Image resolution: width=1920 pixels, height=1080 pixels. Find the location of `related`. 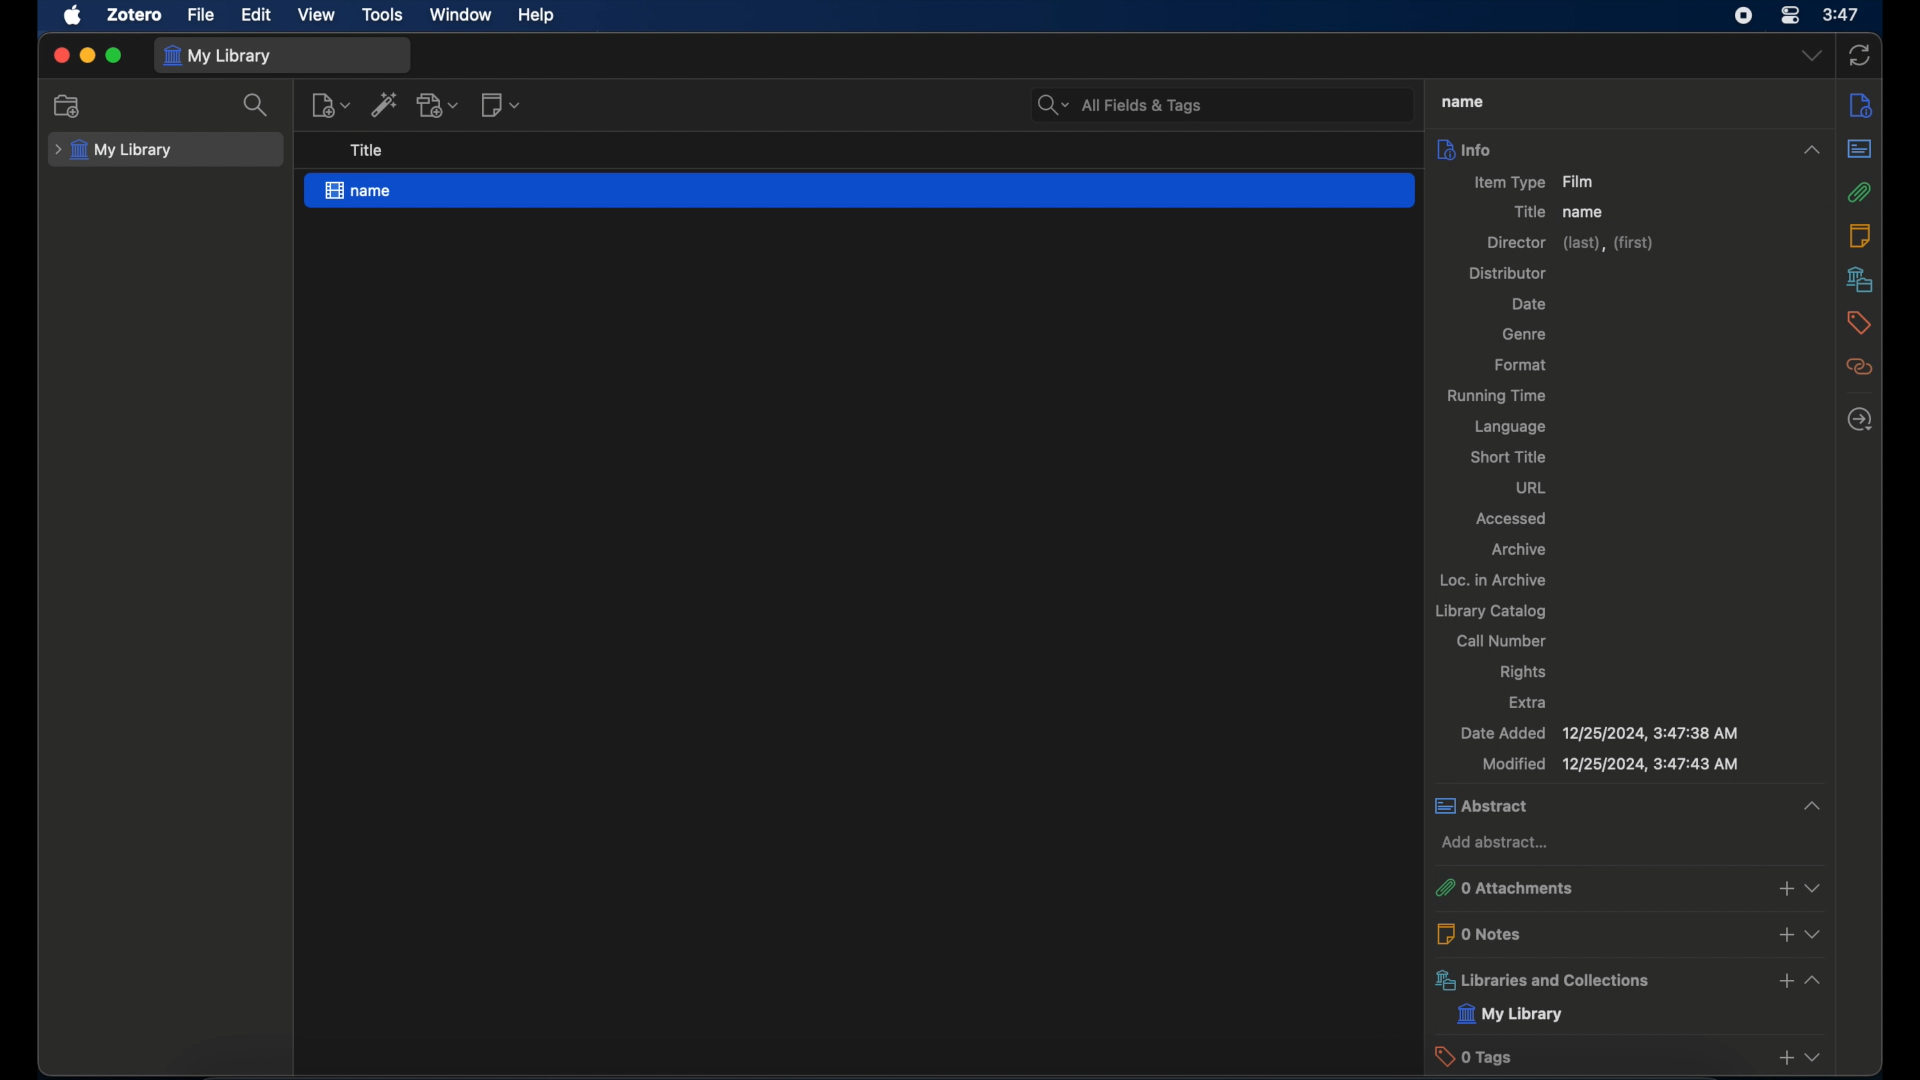

related is located at coordinates (1861, 367).